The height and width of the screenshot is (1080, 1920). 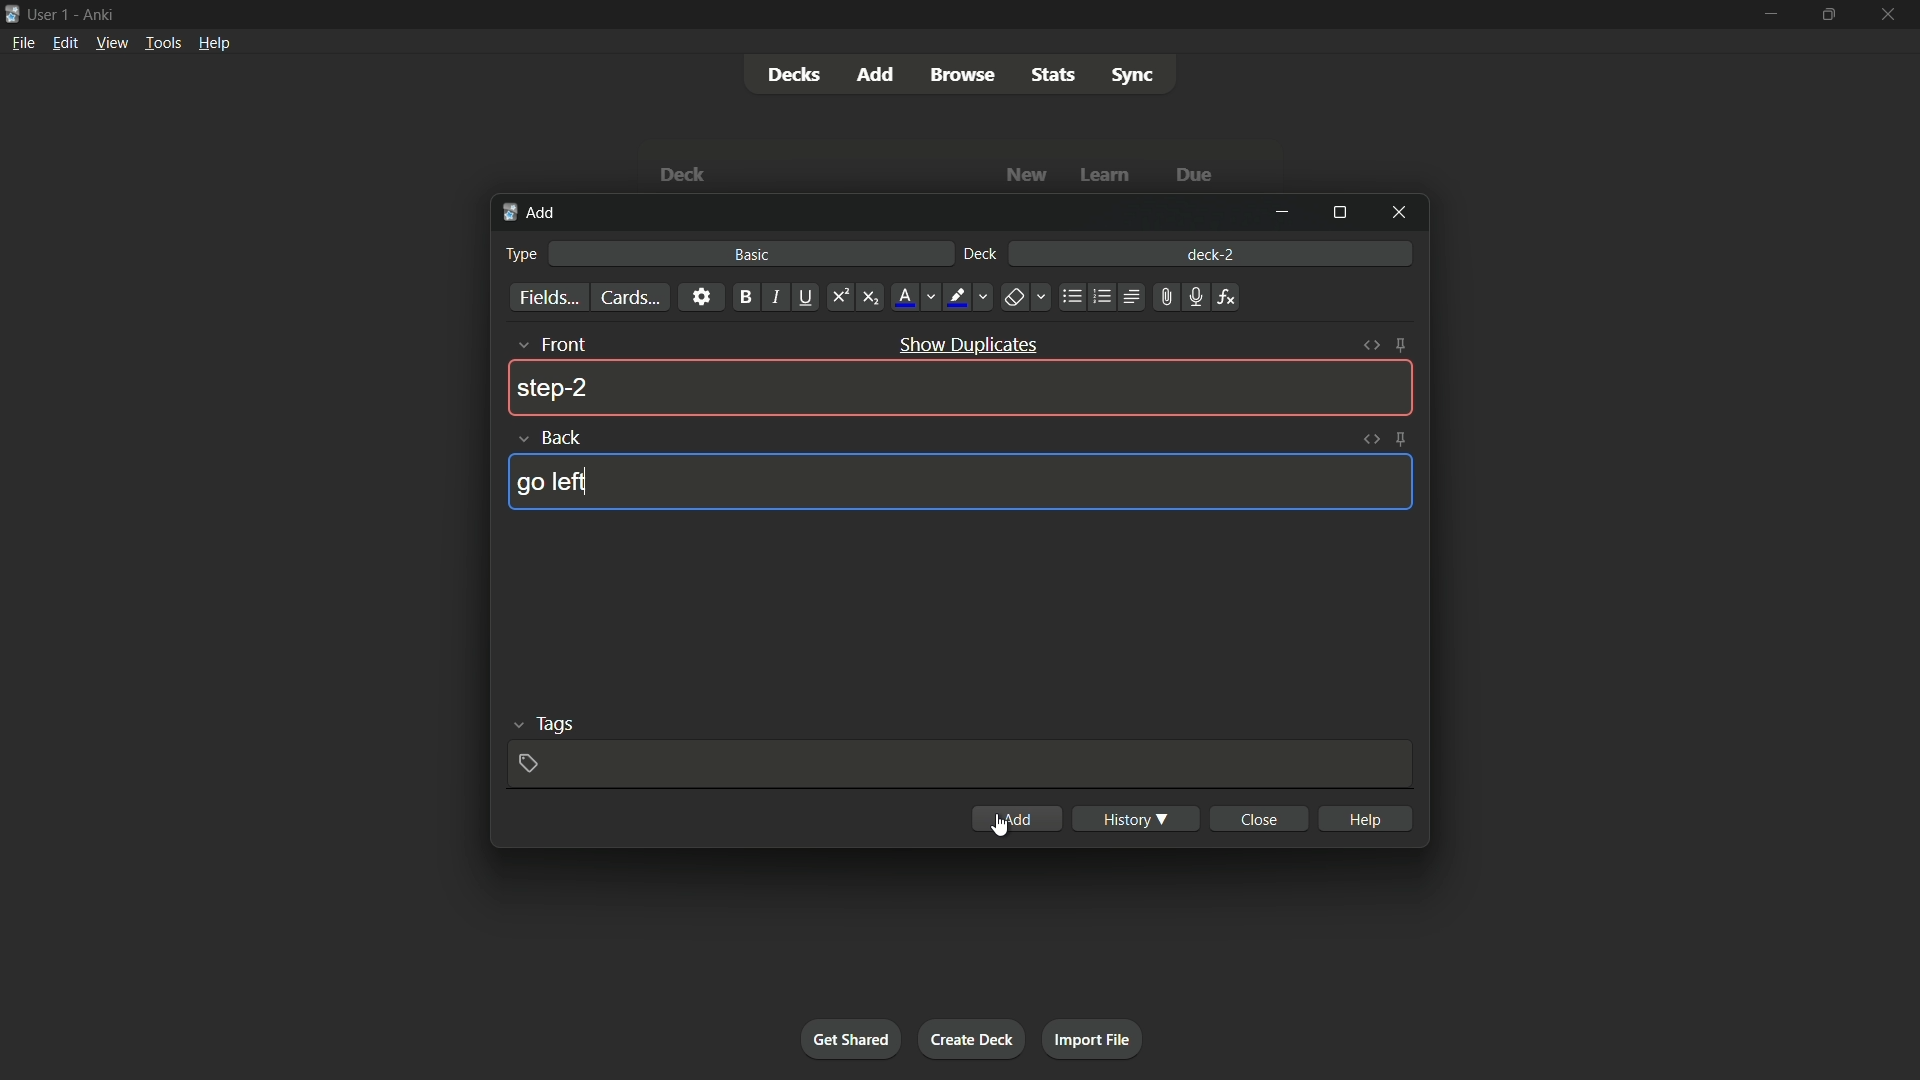 I want to click on ordered list, so click(x=1101, y=299).